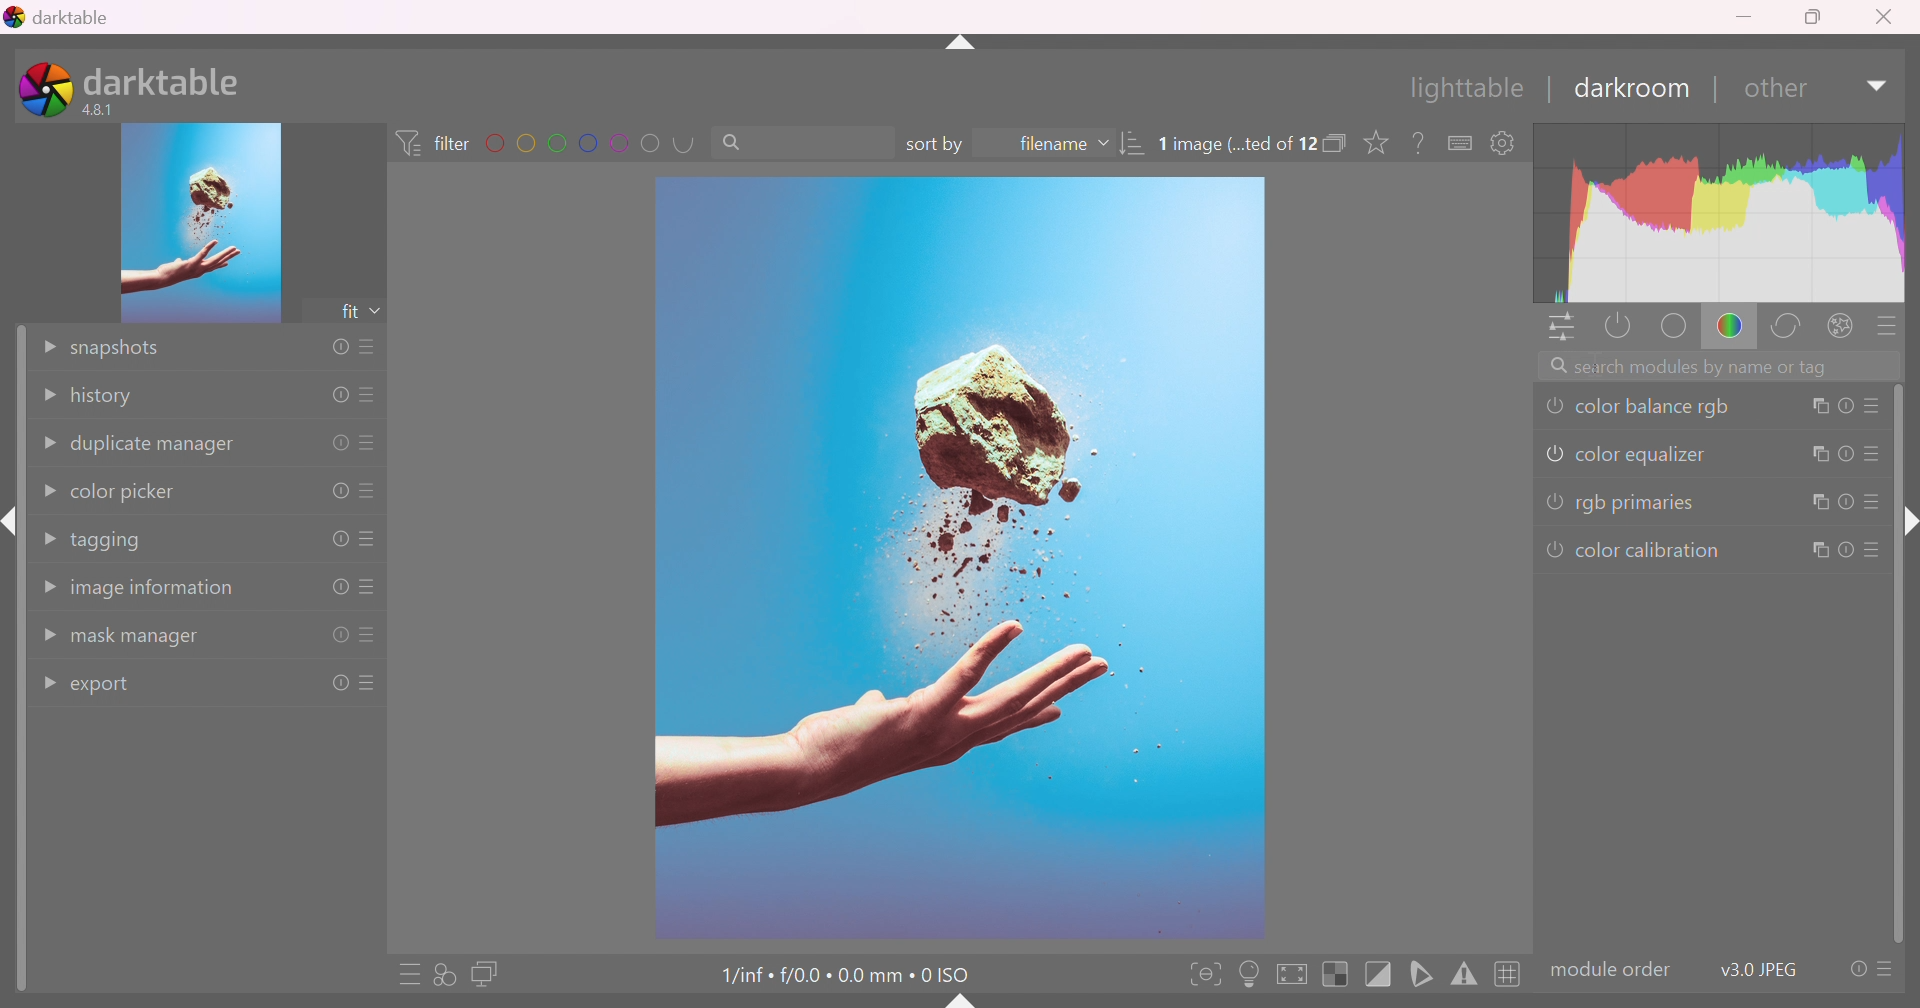 The image size is (1920, 1008). I want to click on Drop Down, so click(45, 682).